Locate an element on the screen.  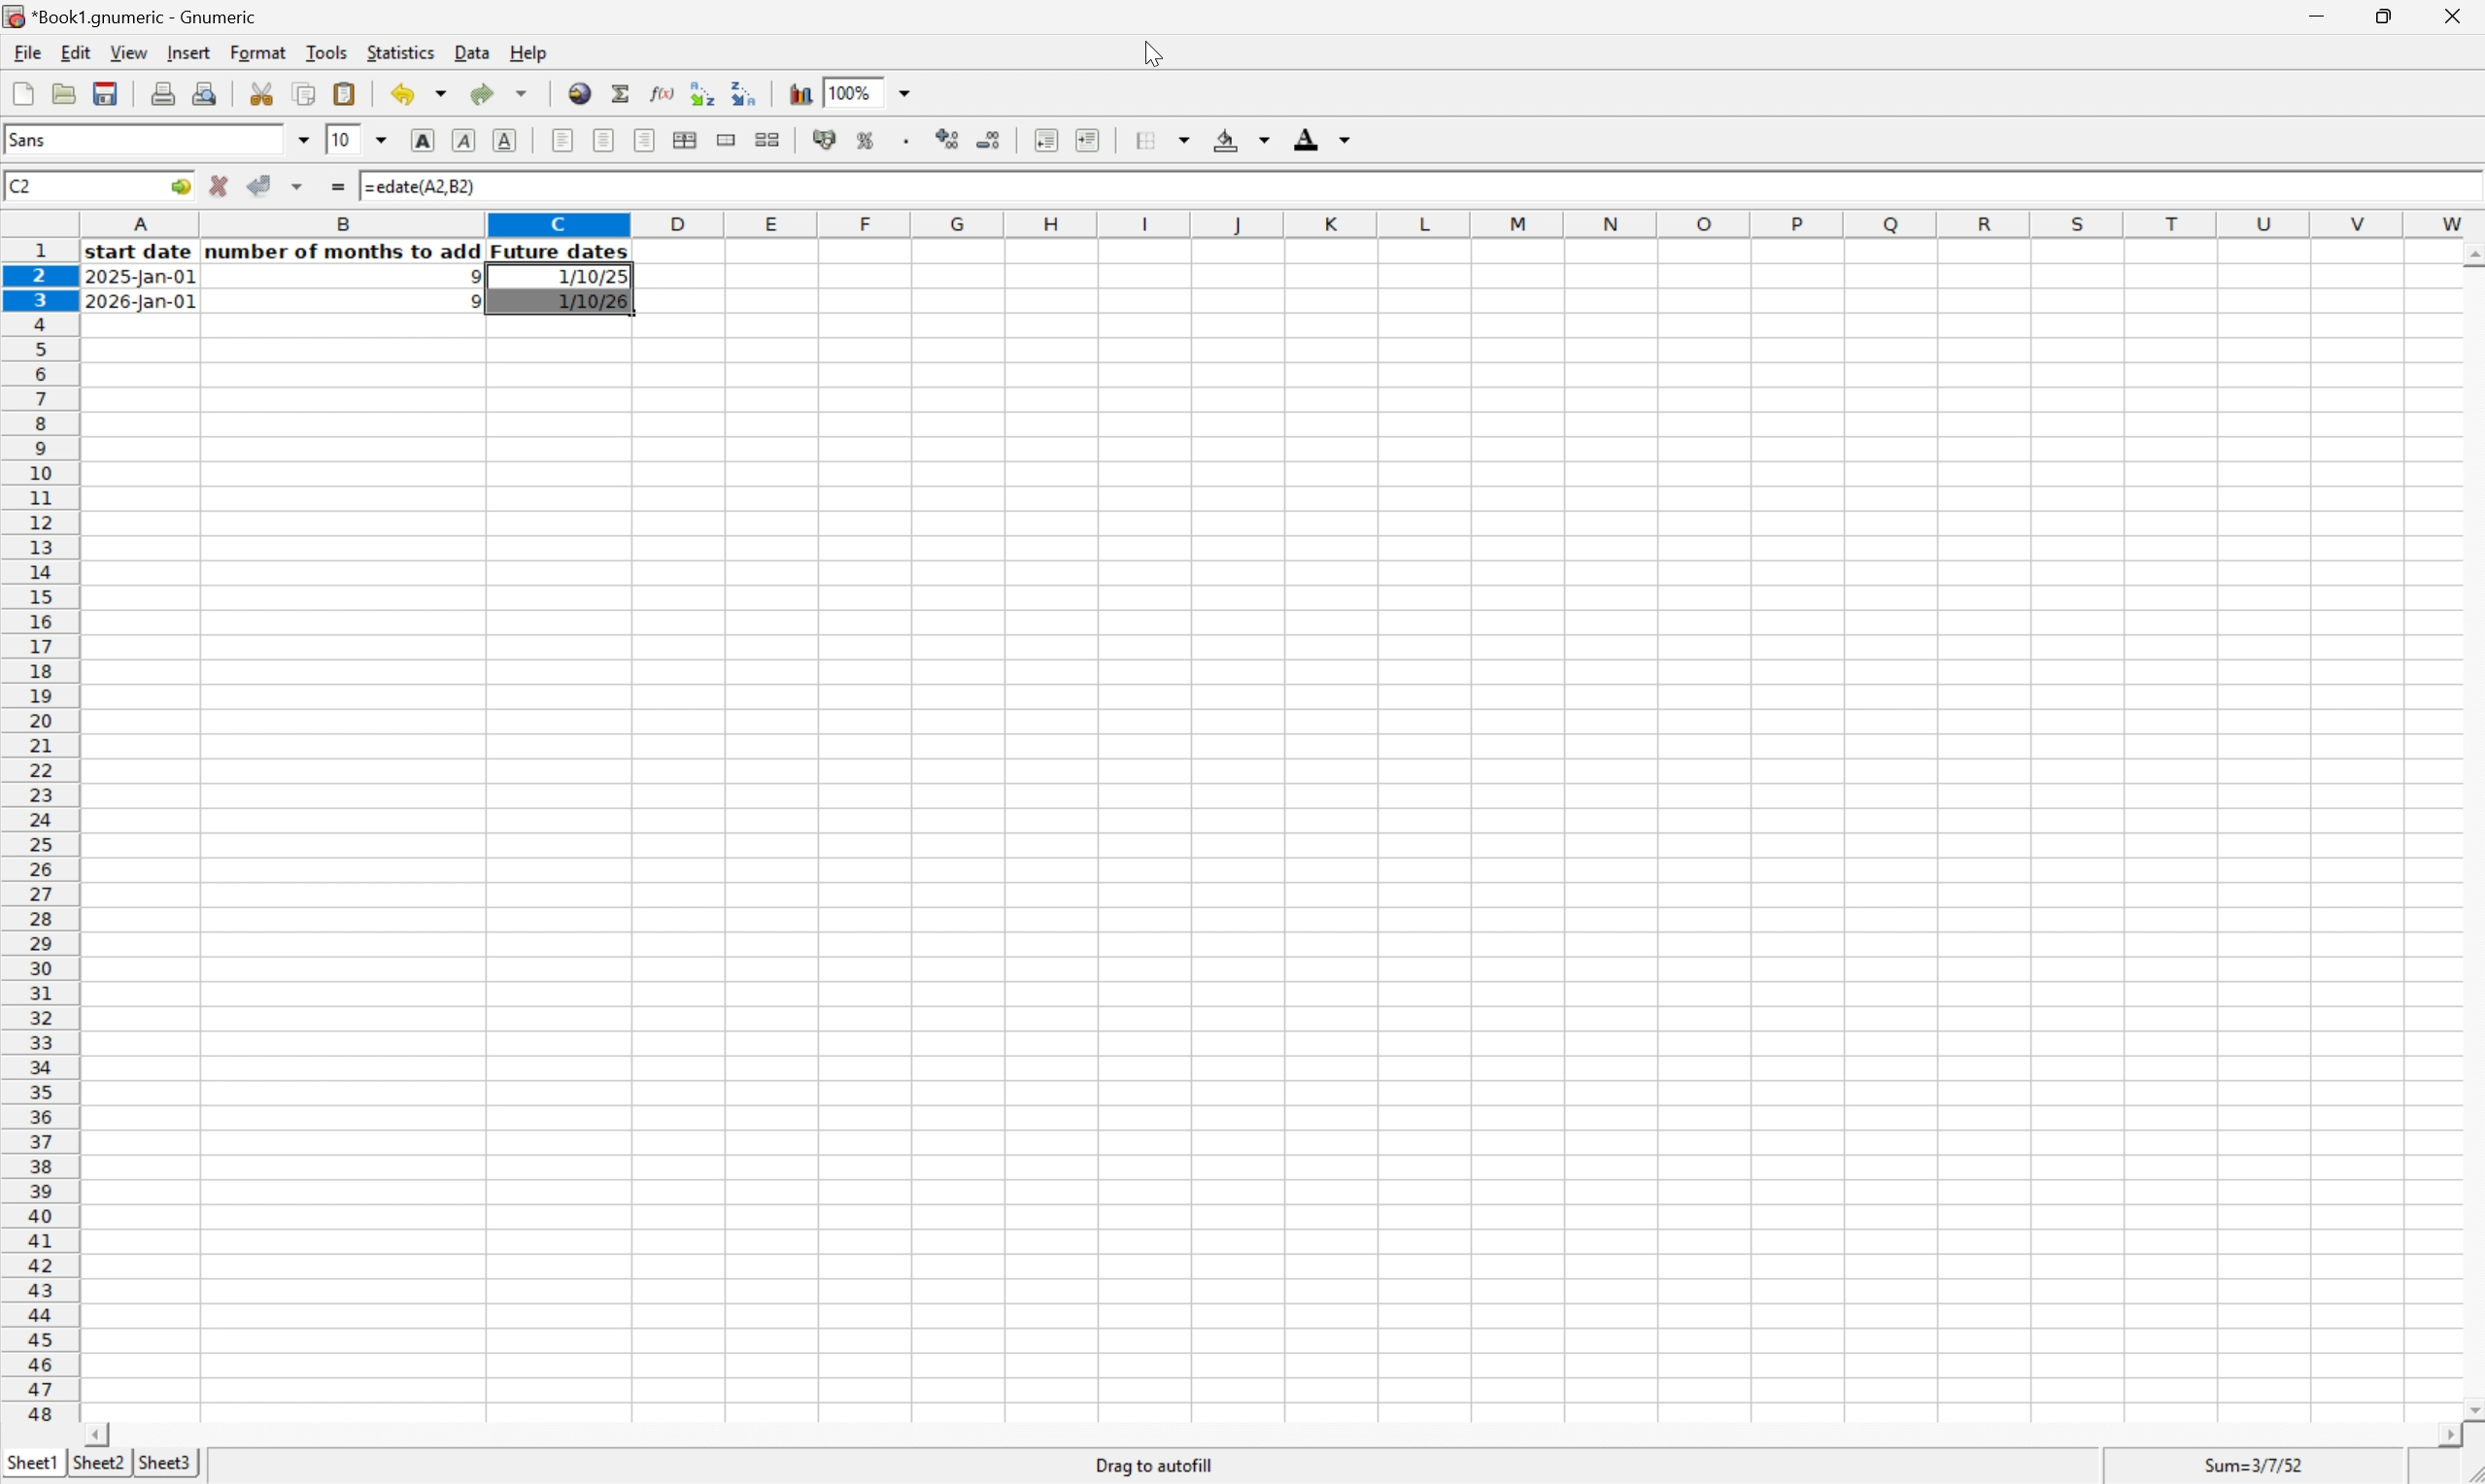
Statistics is located at coordinates (401, 50).